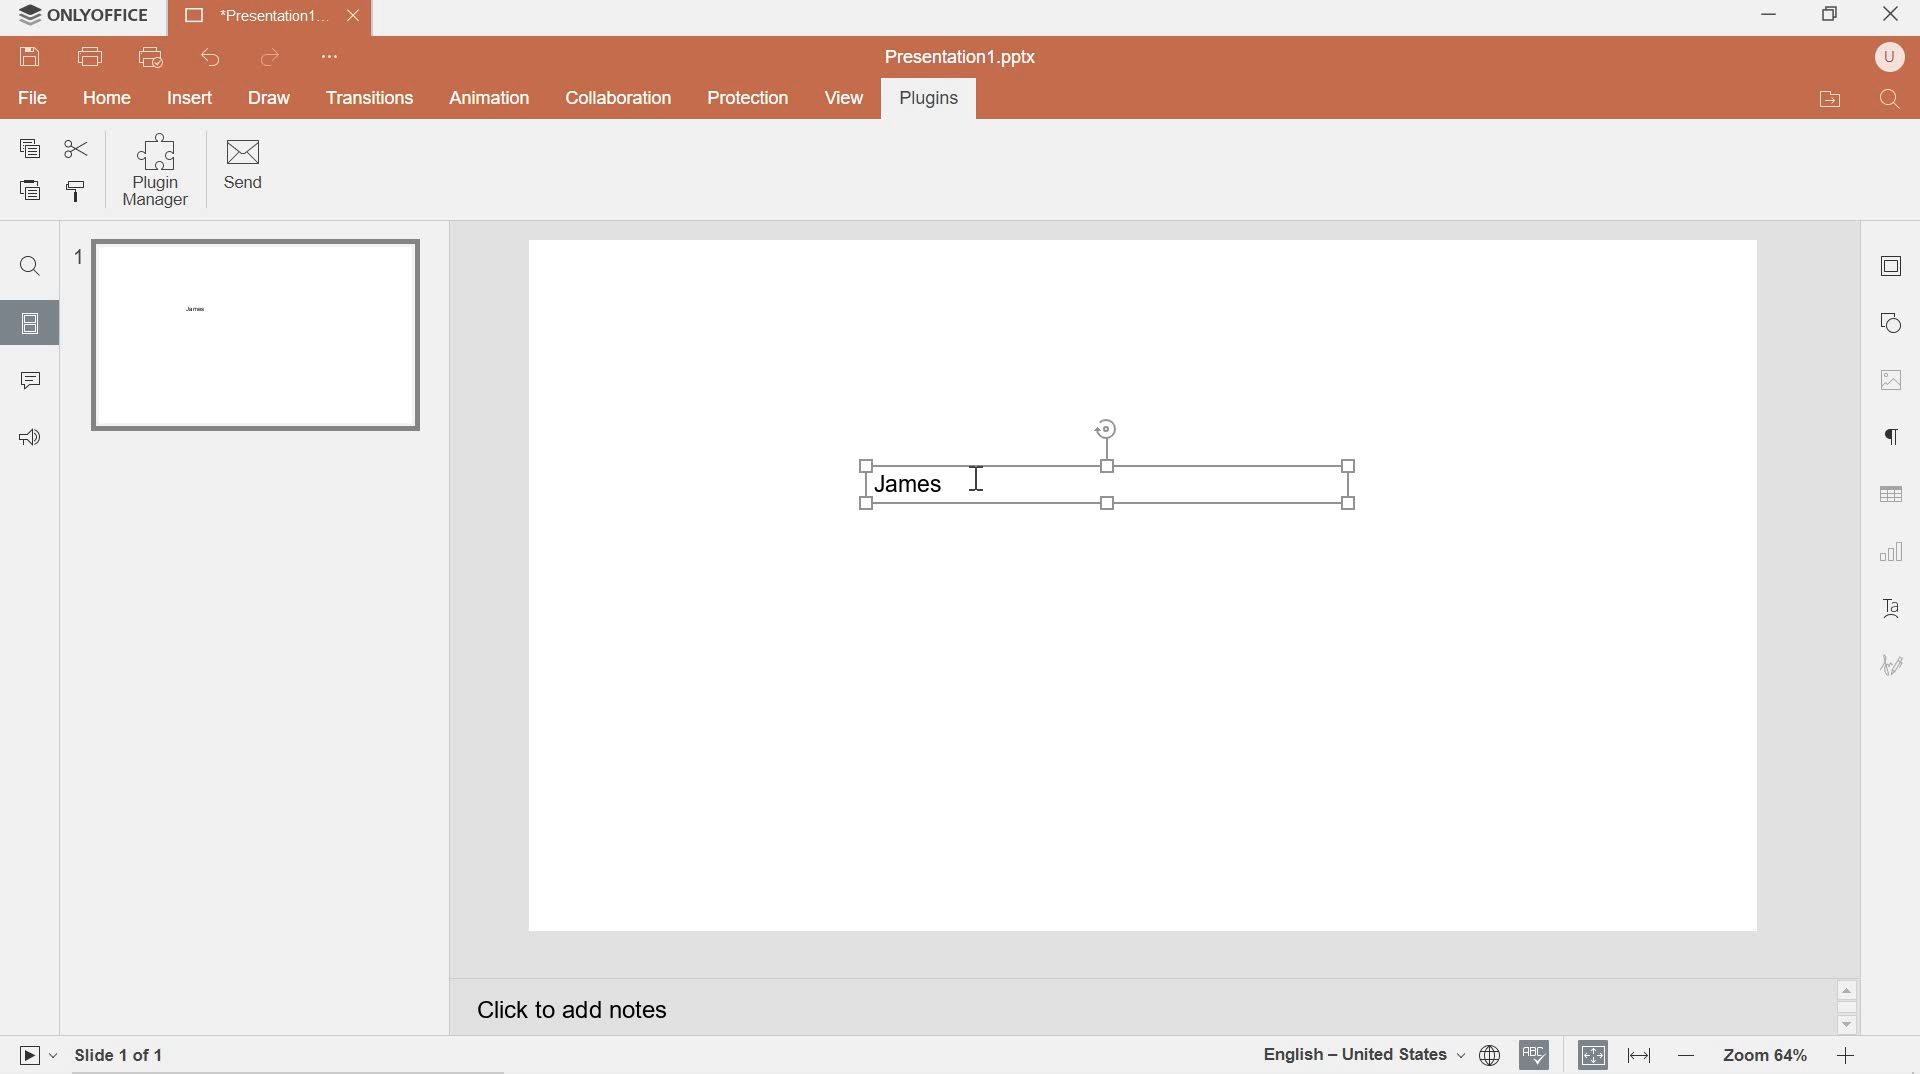 The width and height of the screenshot is (1920, 1074). Describe the element at coordinates (1763, 1055) in the screenshot. I see `Zoom 64%` at that location.